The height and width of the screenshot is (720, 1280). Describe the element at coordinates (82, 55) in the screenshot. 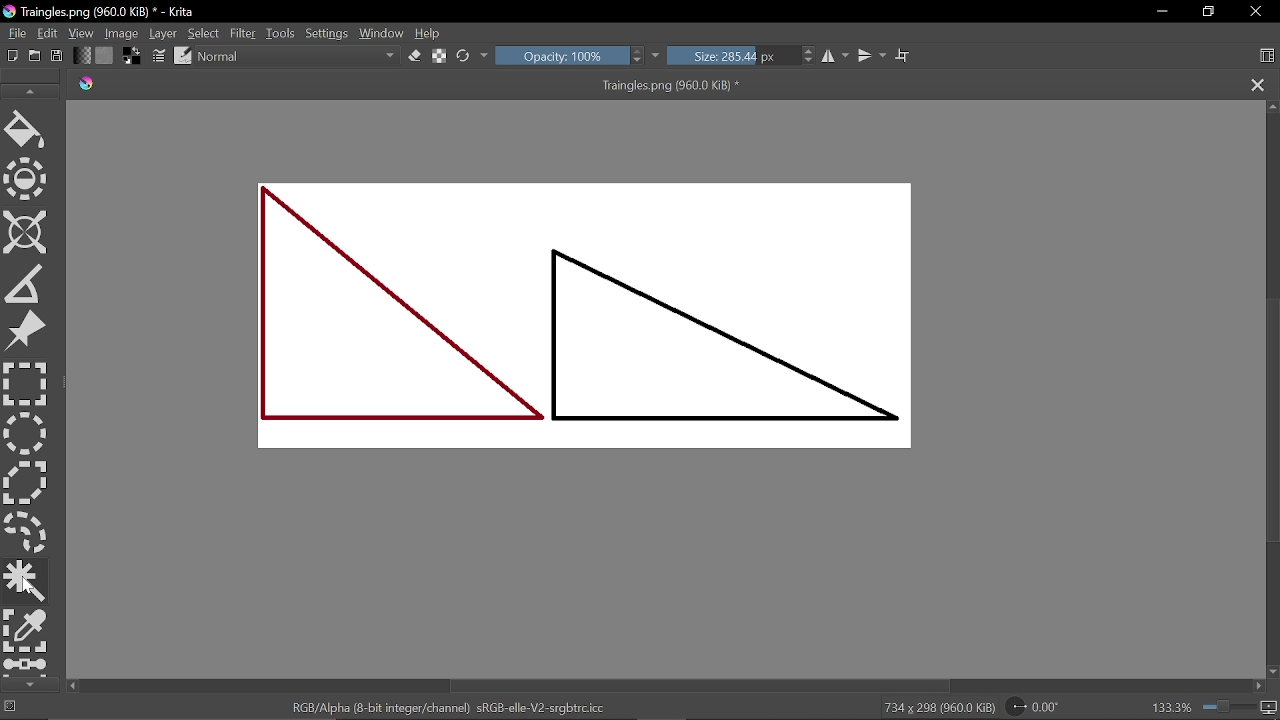

I see `Fill gradient` at that location.